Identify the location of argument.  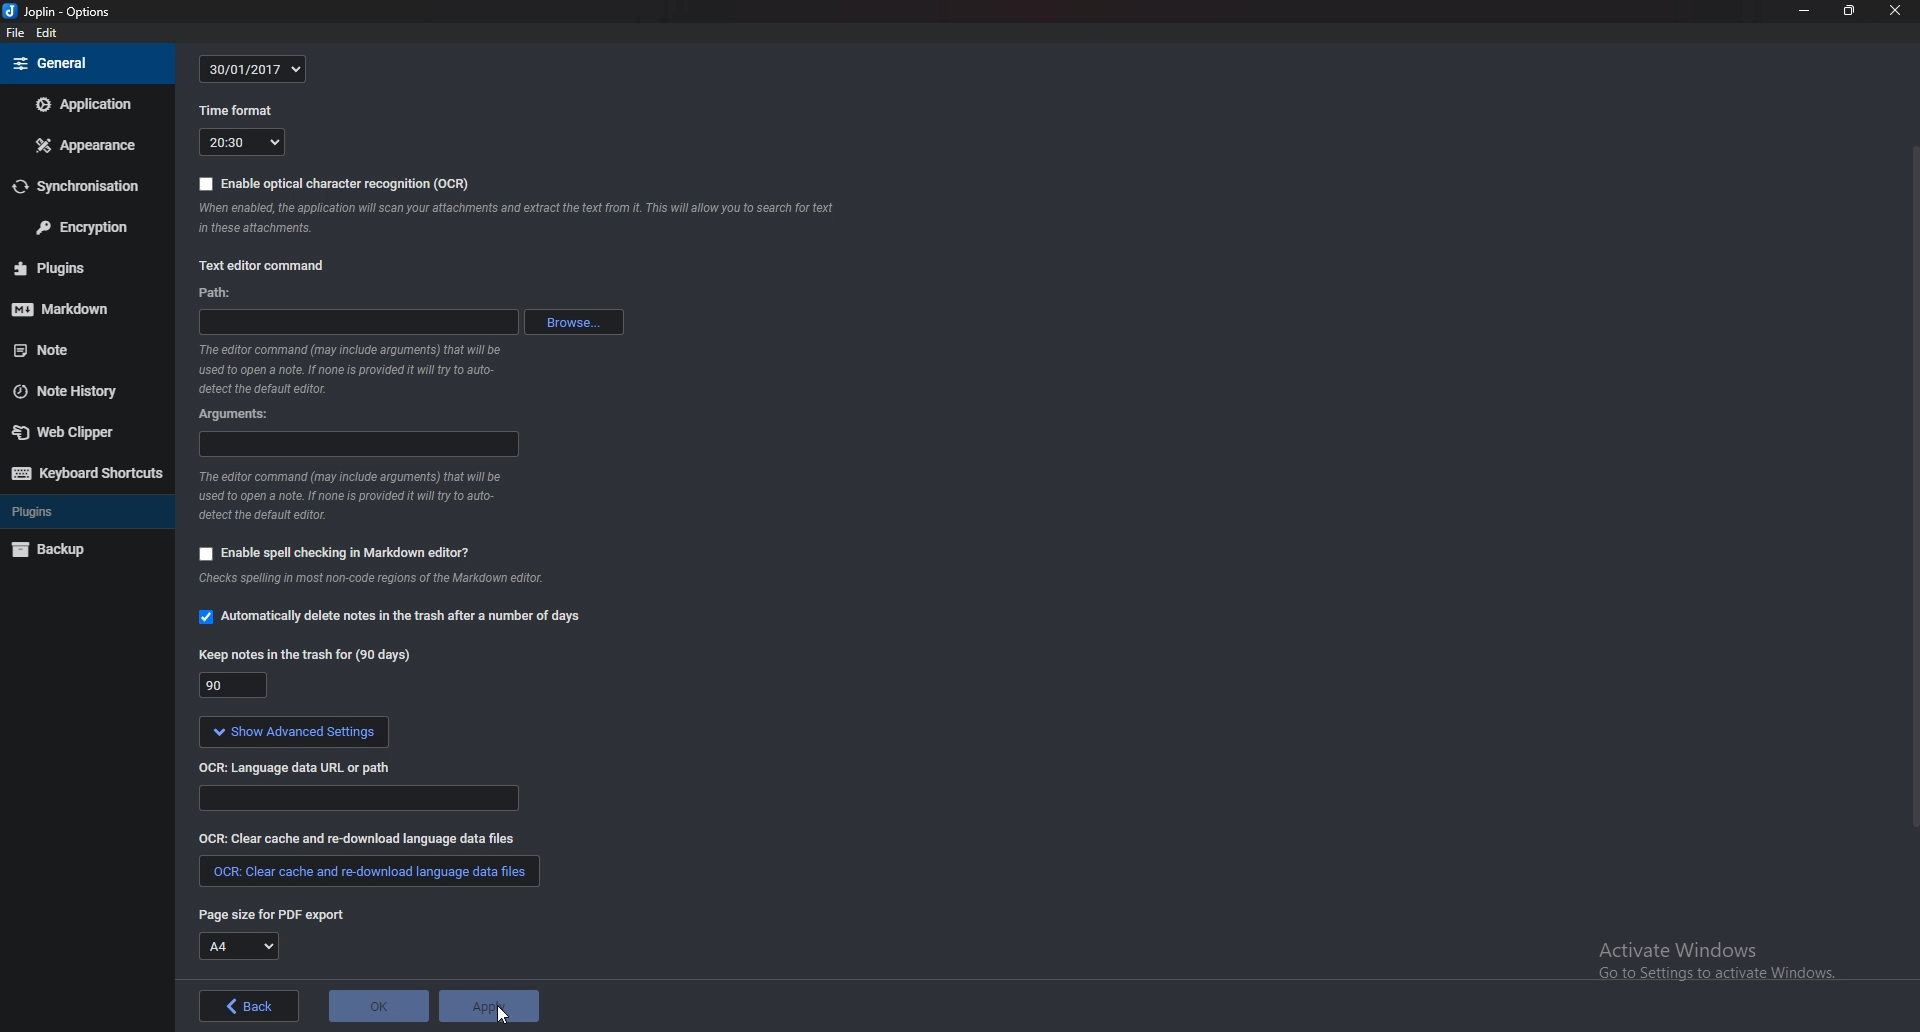
(240, 415).